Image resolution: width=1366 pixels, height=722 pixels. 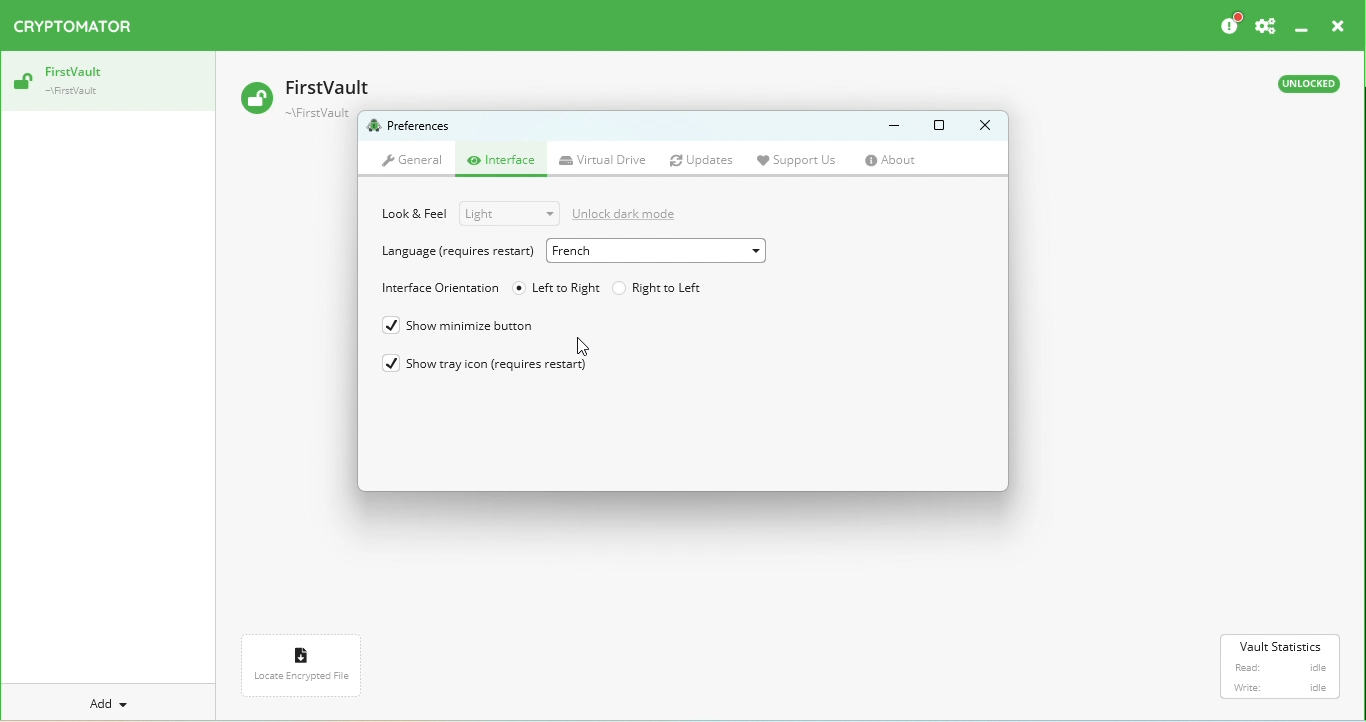 I want to click on Close, so click(x=1335, y=28).